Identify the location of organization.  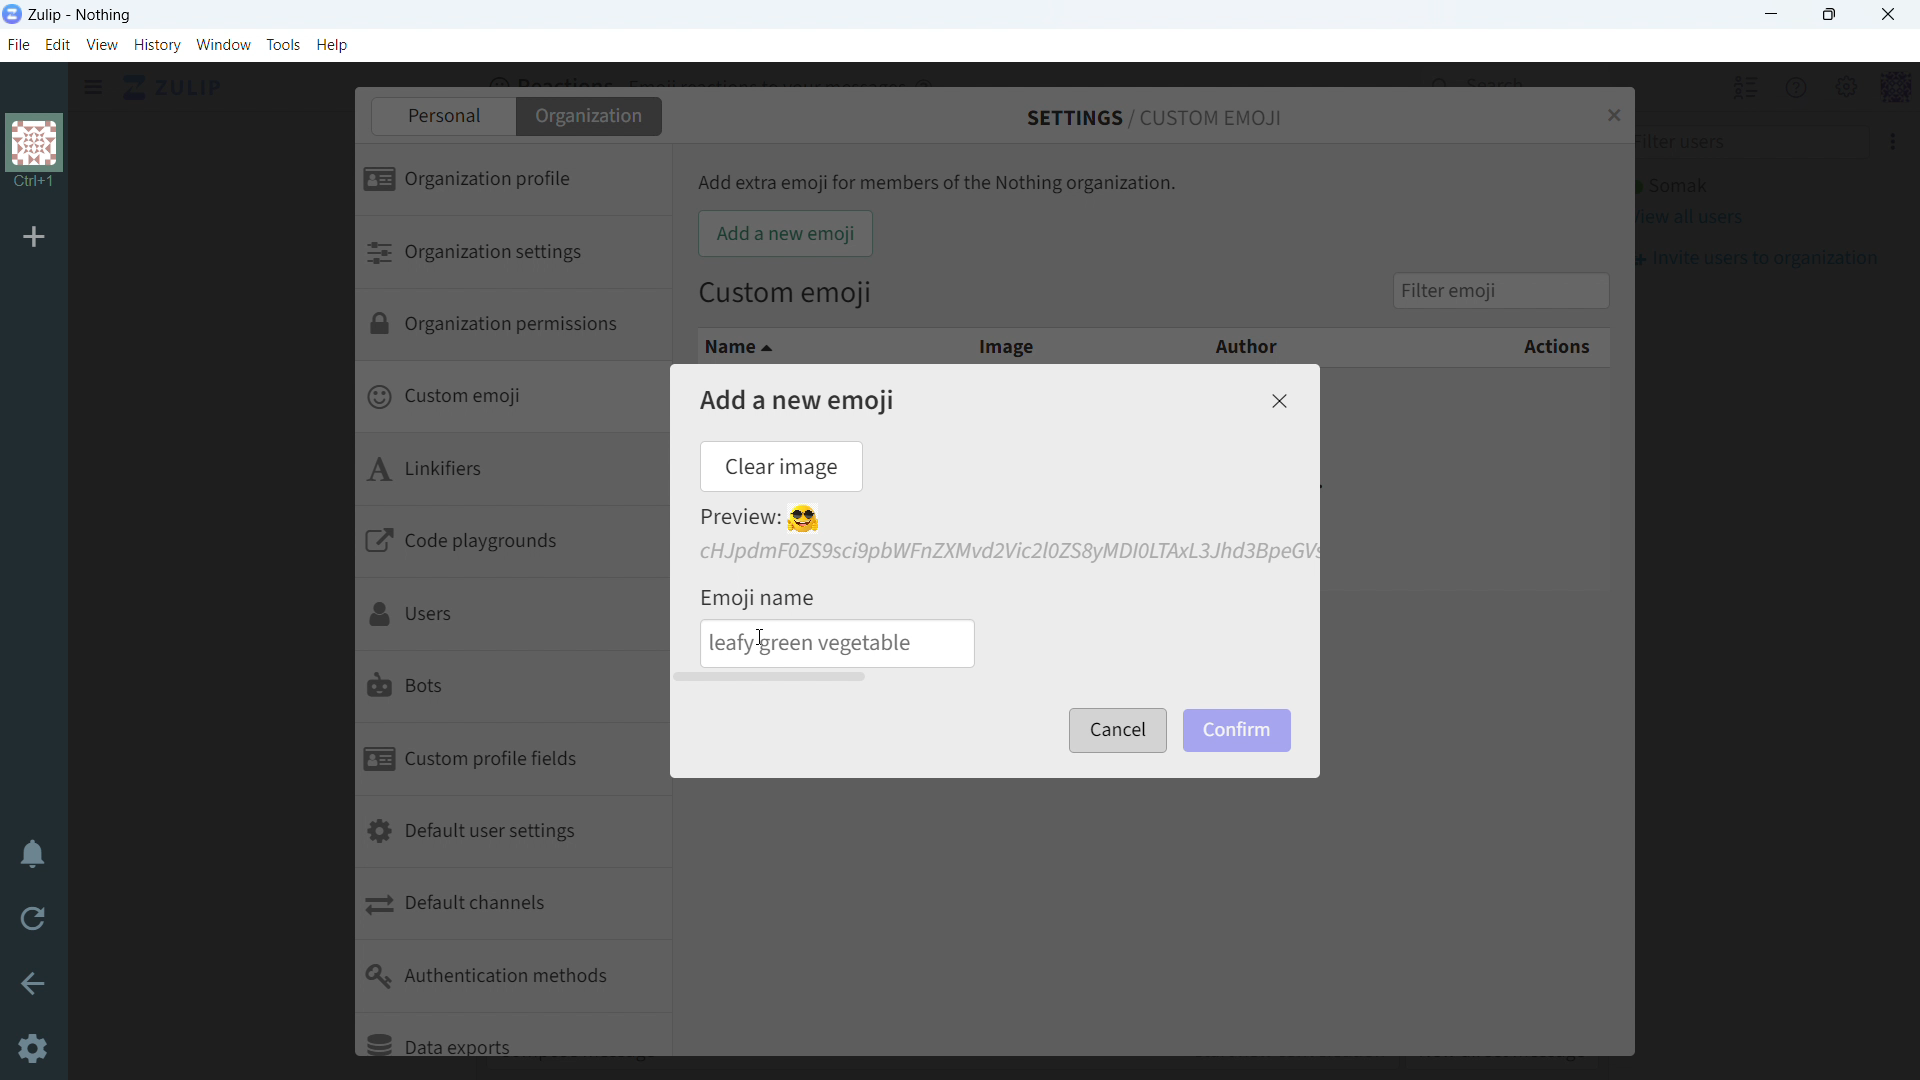
(591, 116).